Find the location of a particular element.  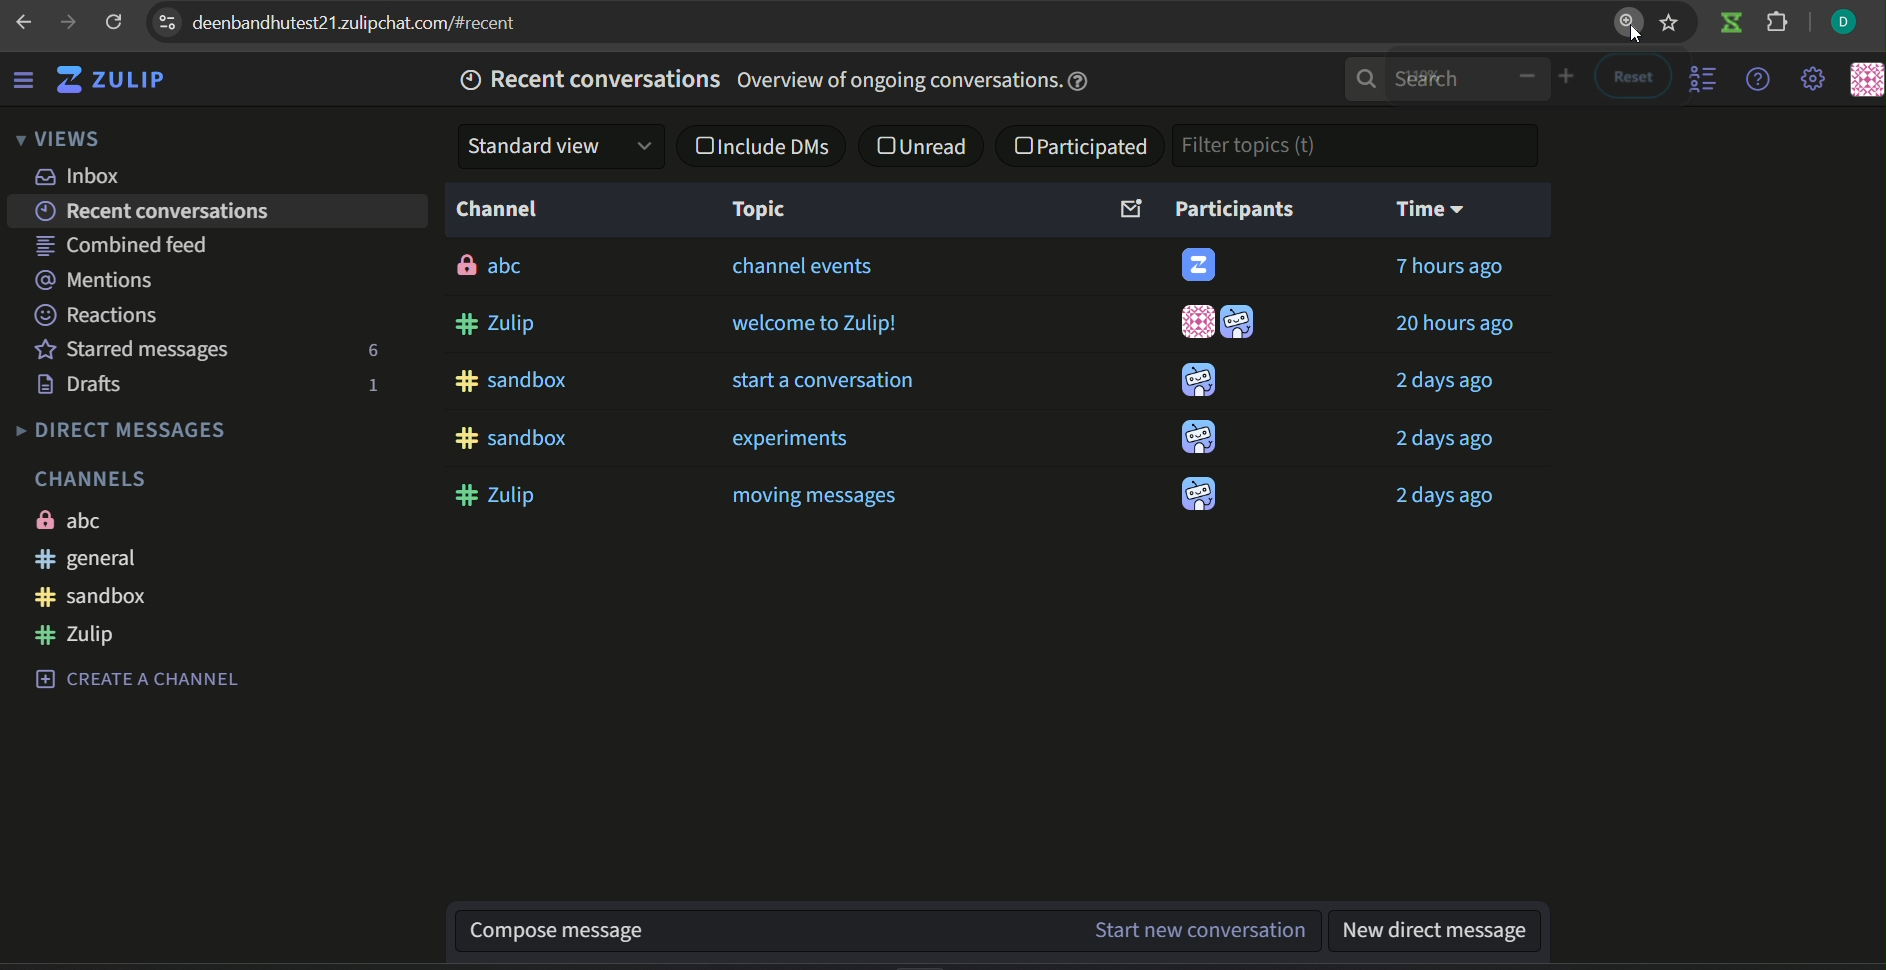

#sandbox is located at coordinates (525, 438).